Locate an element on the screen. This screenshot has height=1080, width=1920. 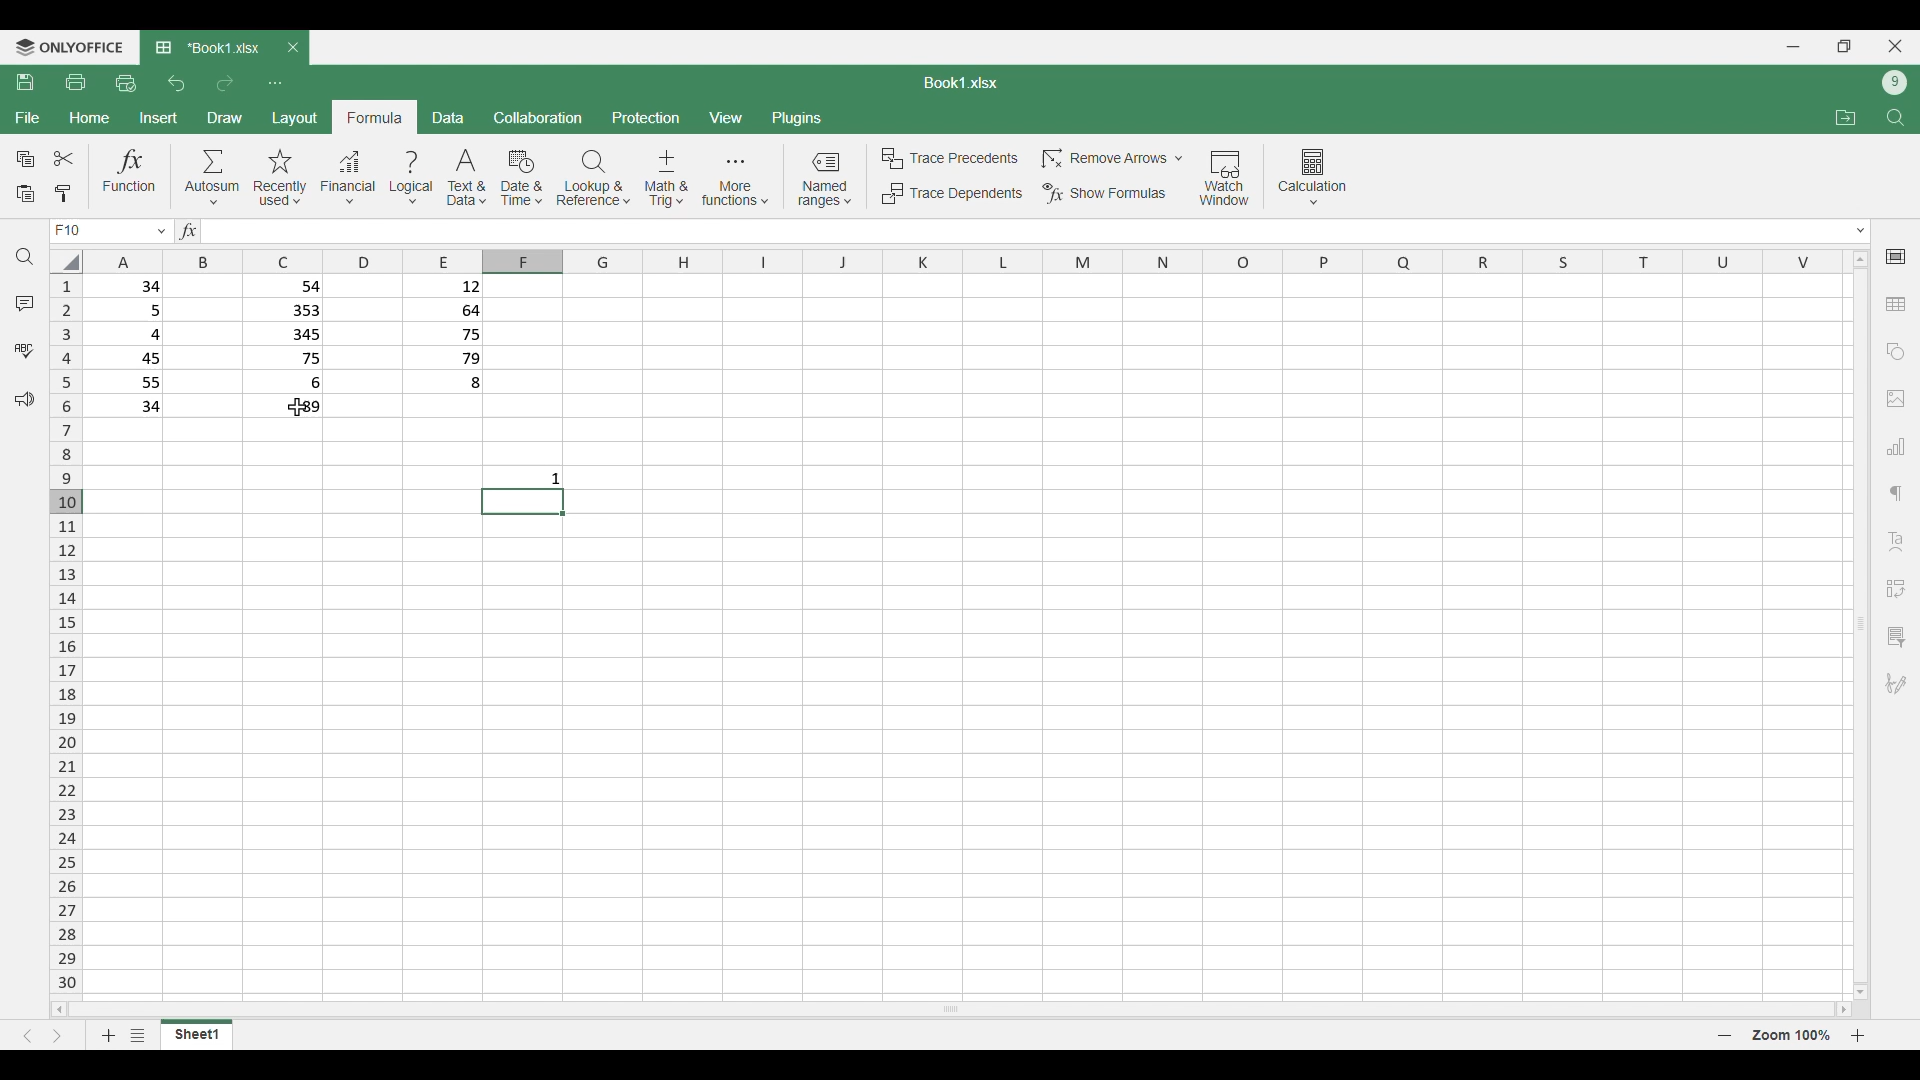
Slicer is located at coordinates (1895, 637).